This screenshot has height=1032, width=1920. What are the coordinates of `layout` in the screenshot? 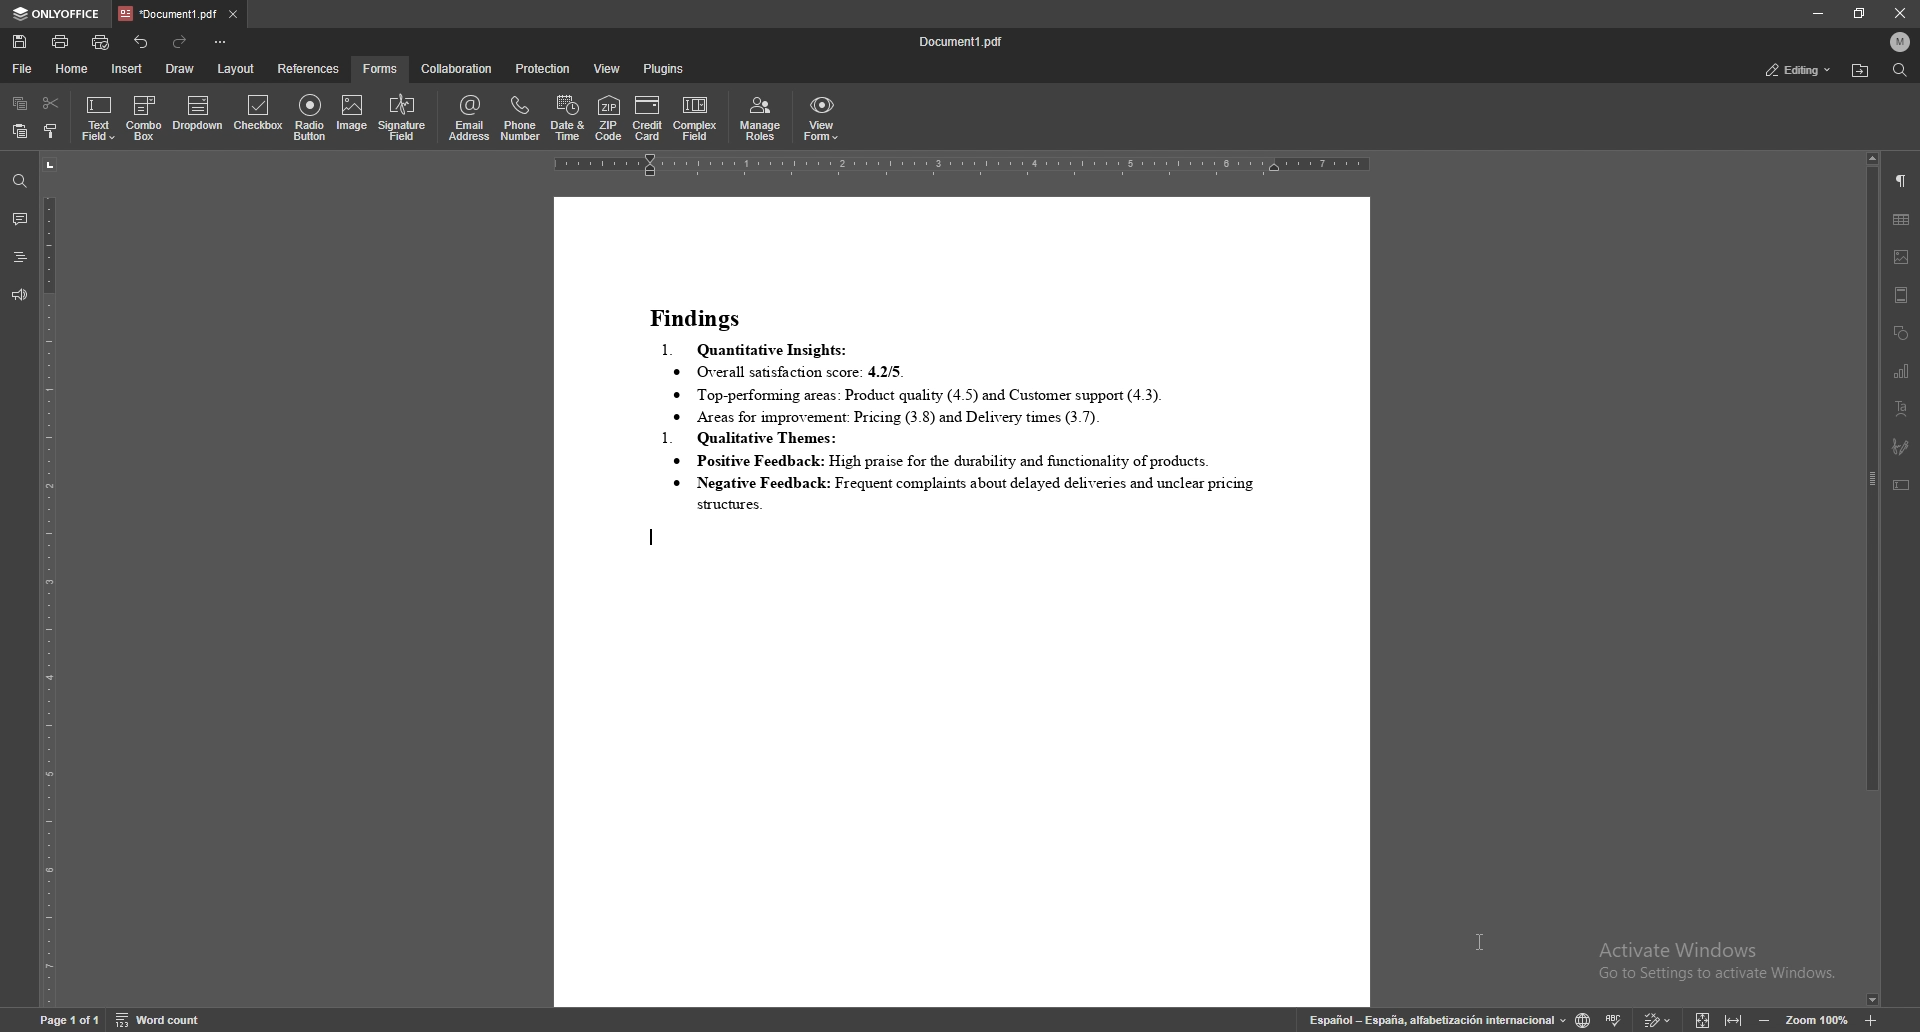 It's located at (236, 68).